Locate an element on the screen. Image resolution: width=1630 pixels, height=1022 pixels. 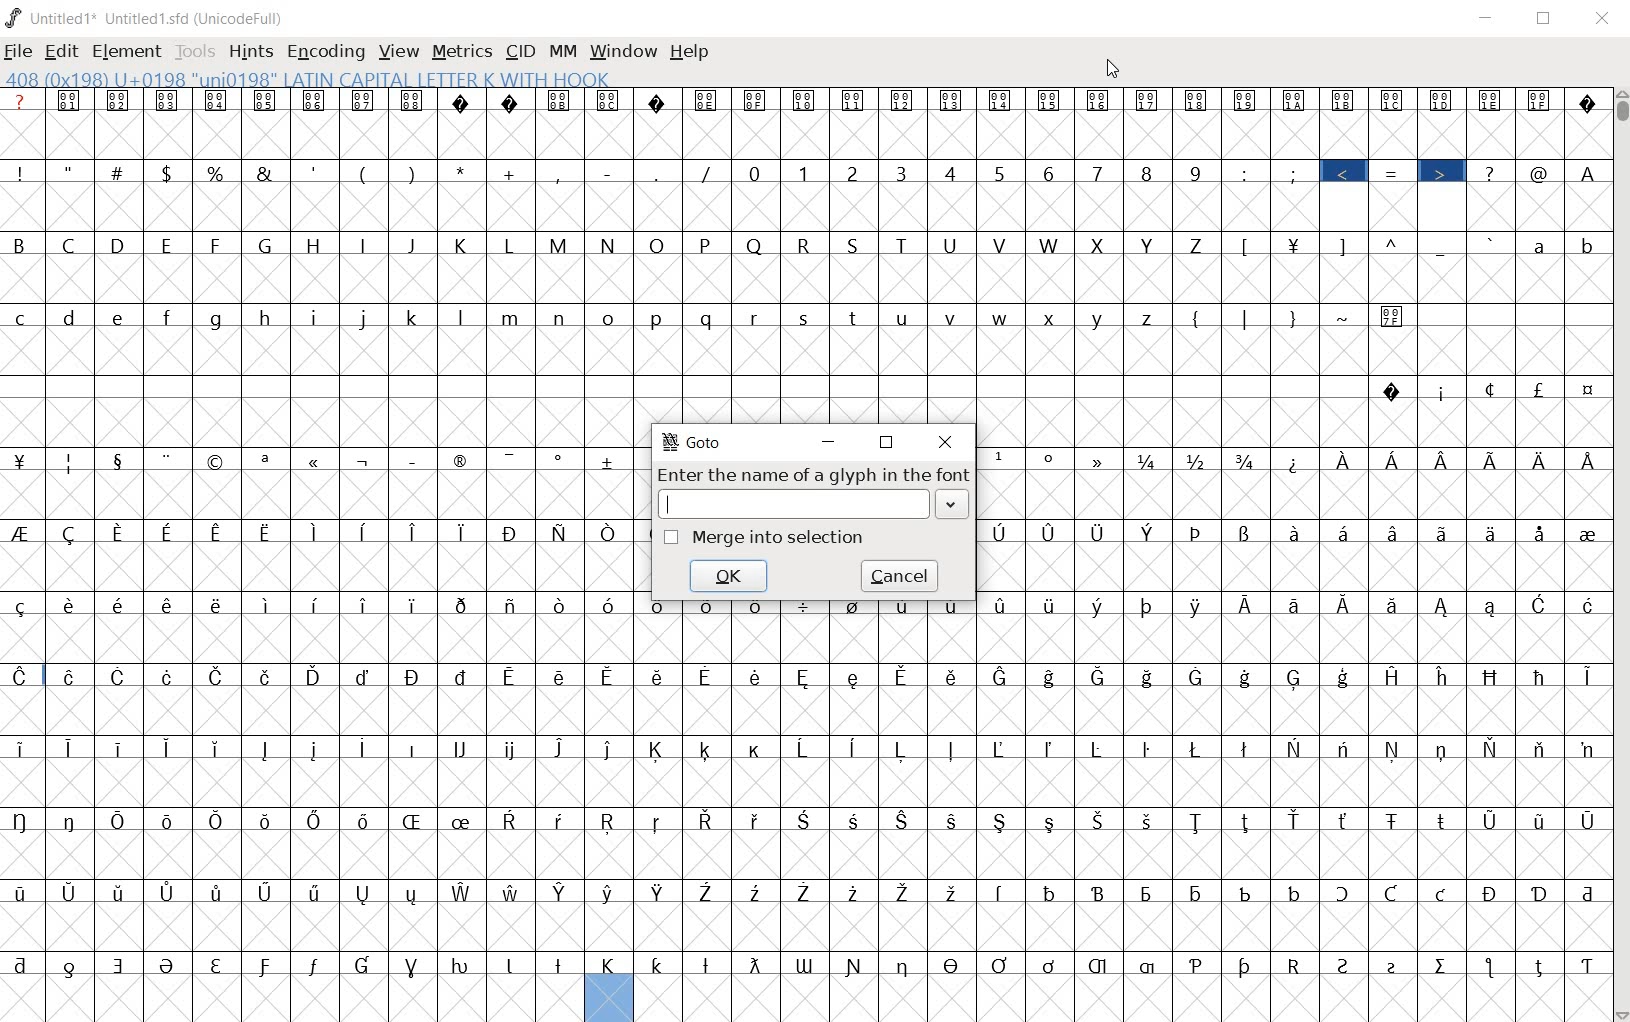
edited glyph is located at coordinates (1121, 998).